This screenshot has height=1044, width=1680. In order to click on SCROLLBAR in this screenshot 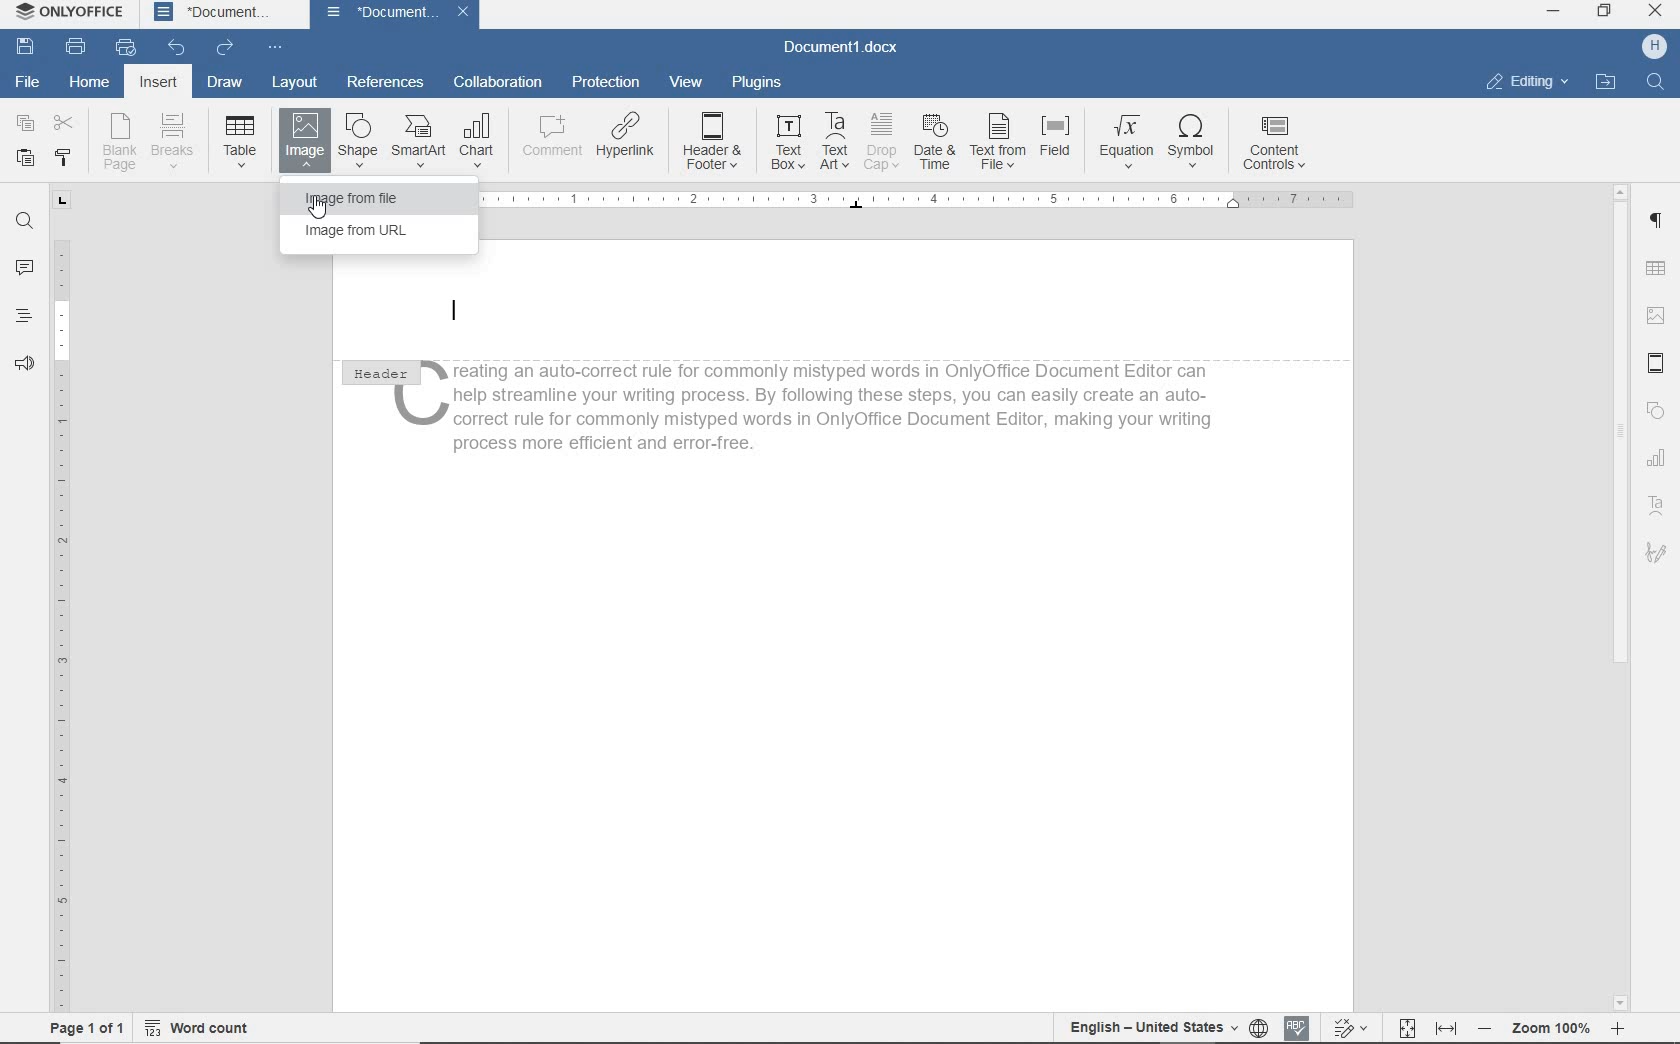, I will do `click(1621, 596)`.